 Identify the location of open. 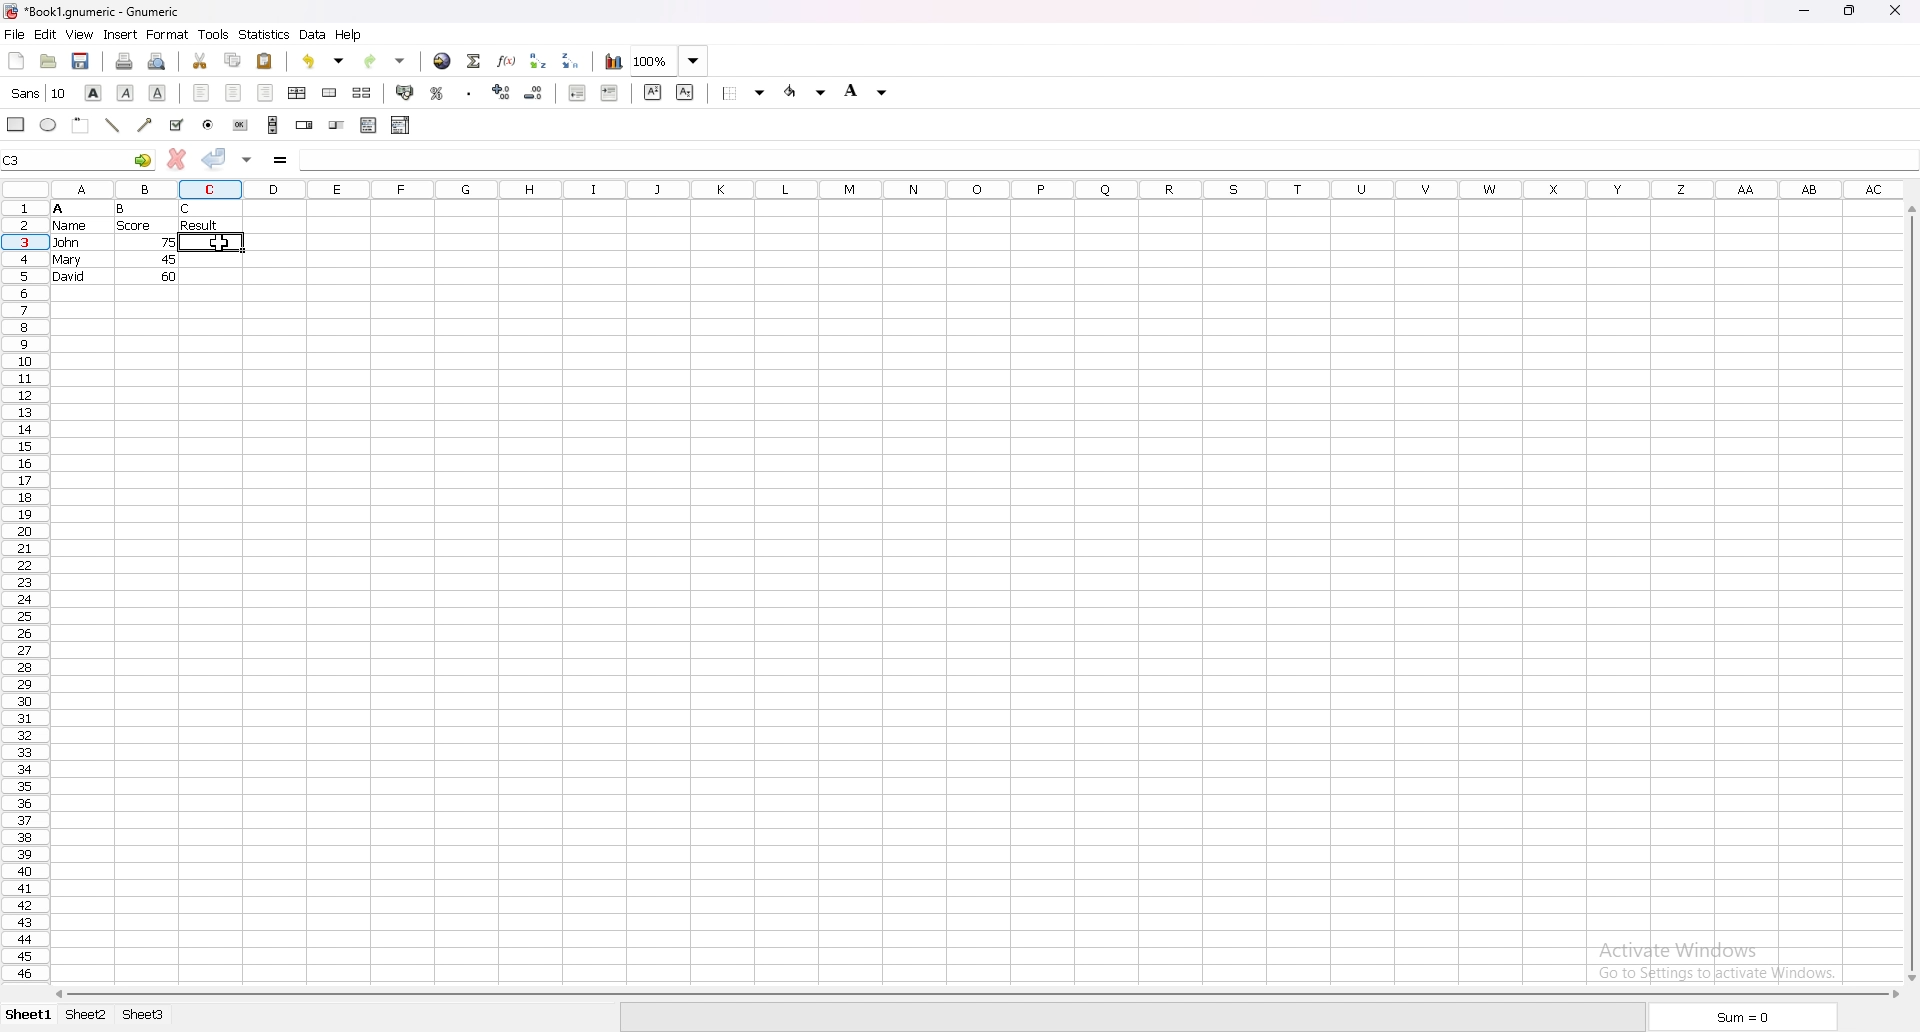
(49, 61).